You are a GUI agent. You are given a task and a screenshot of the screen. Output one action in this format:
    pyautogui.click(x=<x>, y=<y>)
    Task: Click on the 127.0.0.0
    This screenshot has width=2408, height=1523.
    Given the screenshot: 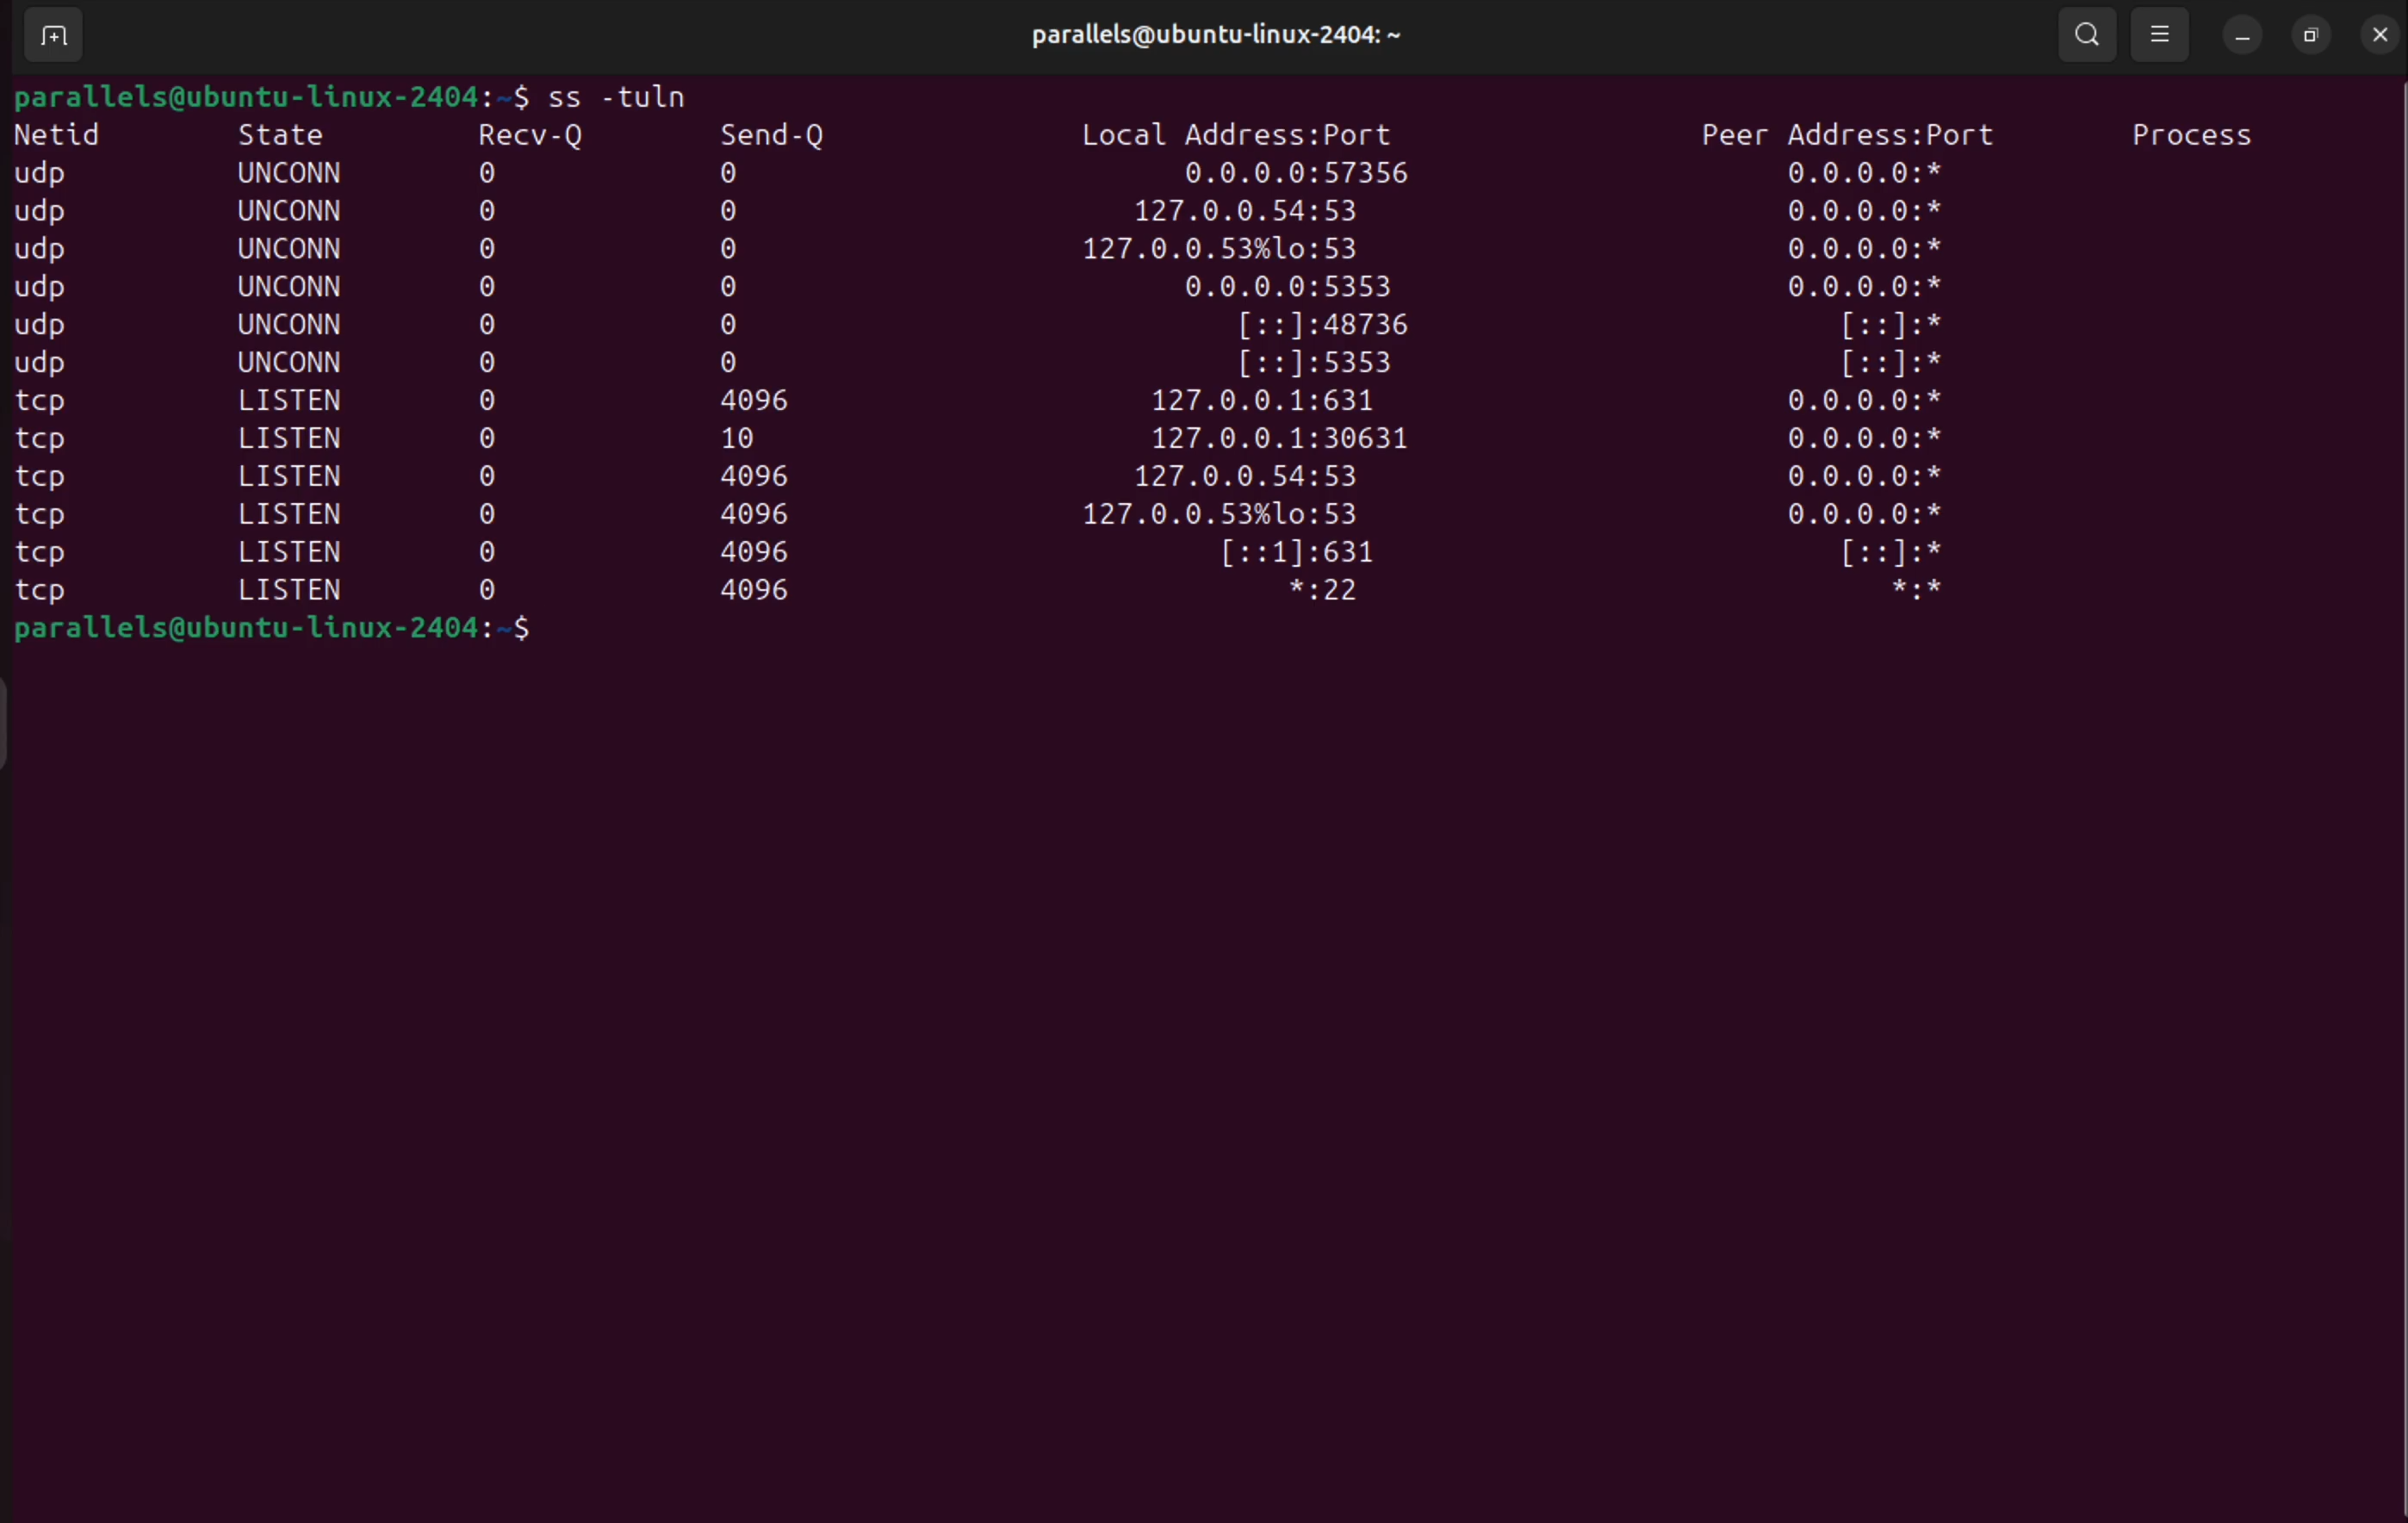 What is the action you would take?
    pyautogui.click(x=1224, y=516)
    